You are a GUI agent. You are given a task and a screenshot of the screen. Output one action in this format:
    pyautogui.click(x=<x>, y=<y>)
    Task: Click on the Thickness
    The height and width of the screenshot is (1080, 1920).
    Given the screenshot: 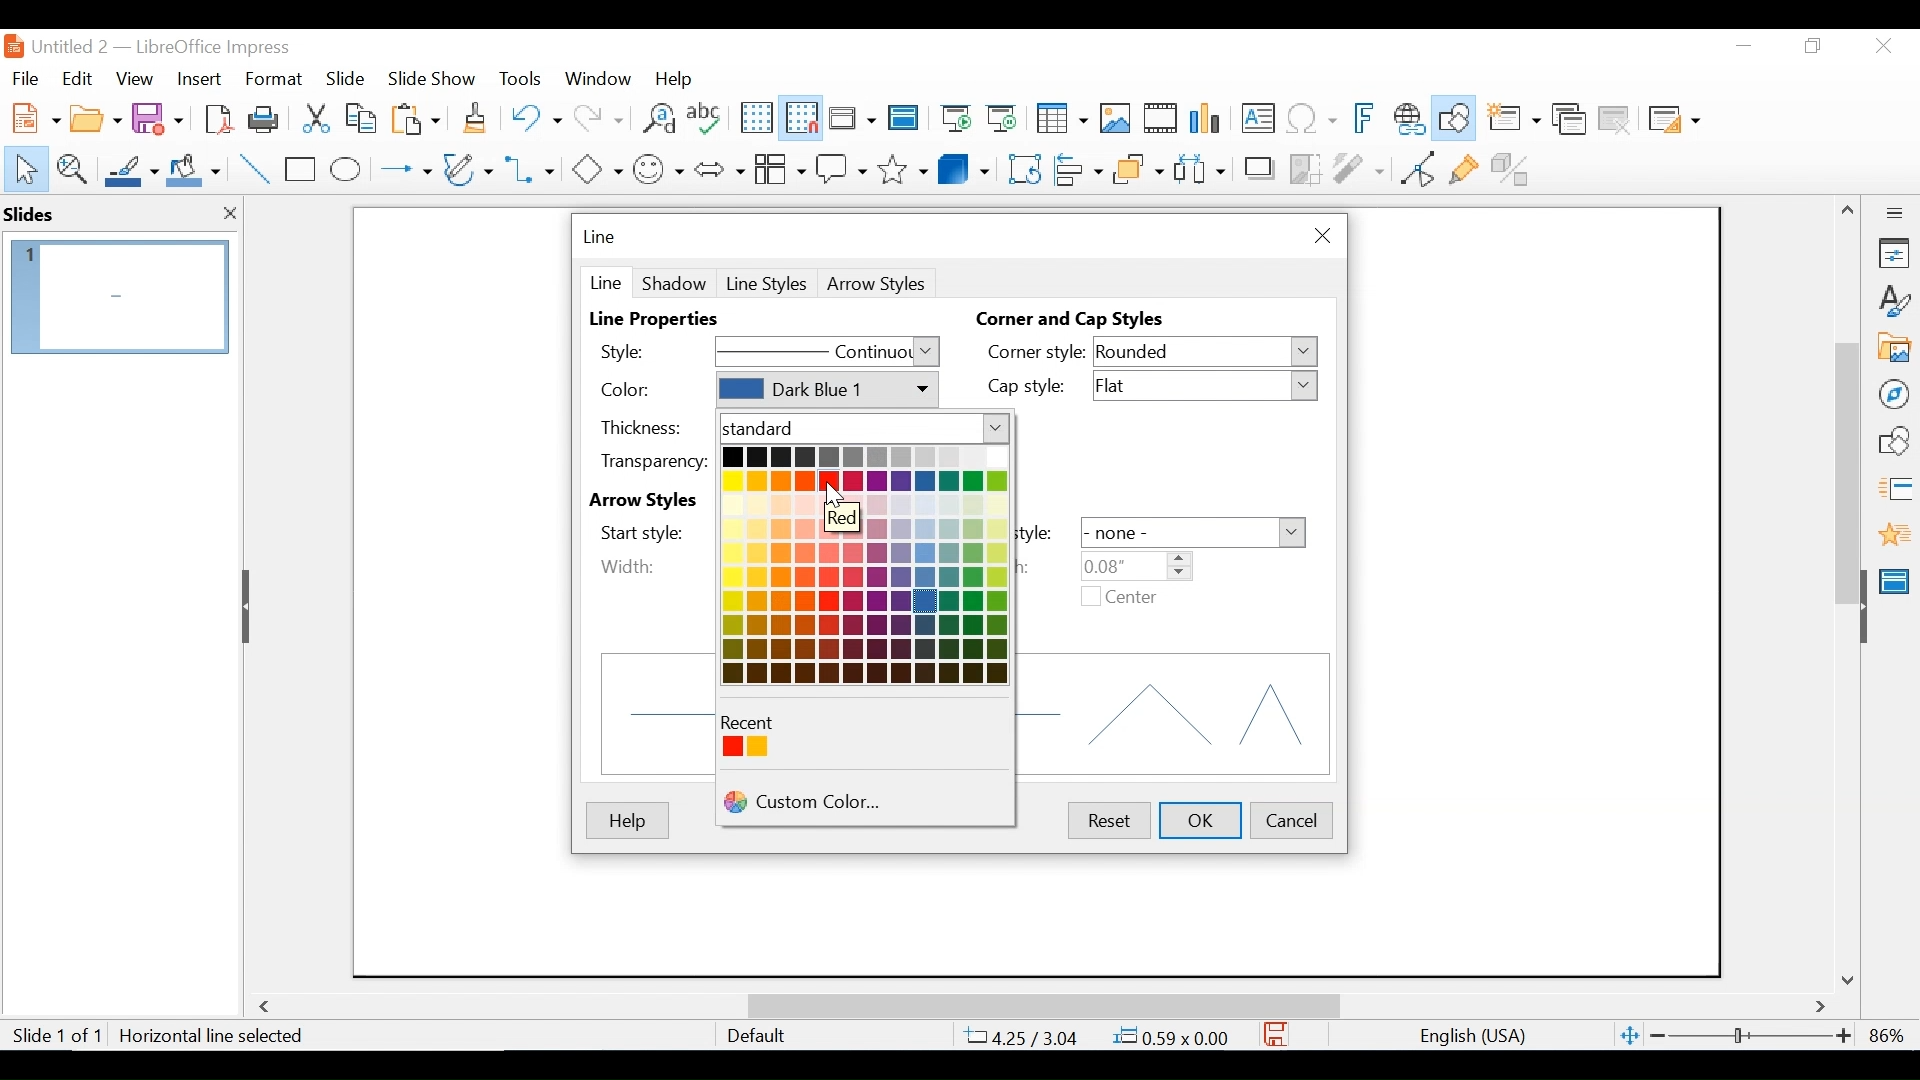 What is the action you would take?
    pyautogui.click(x=652, y=426)
    